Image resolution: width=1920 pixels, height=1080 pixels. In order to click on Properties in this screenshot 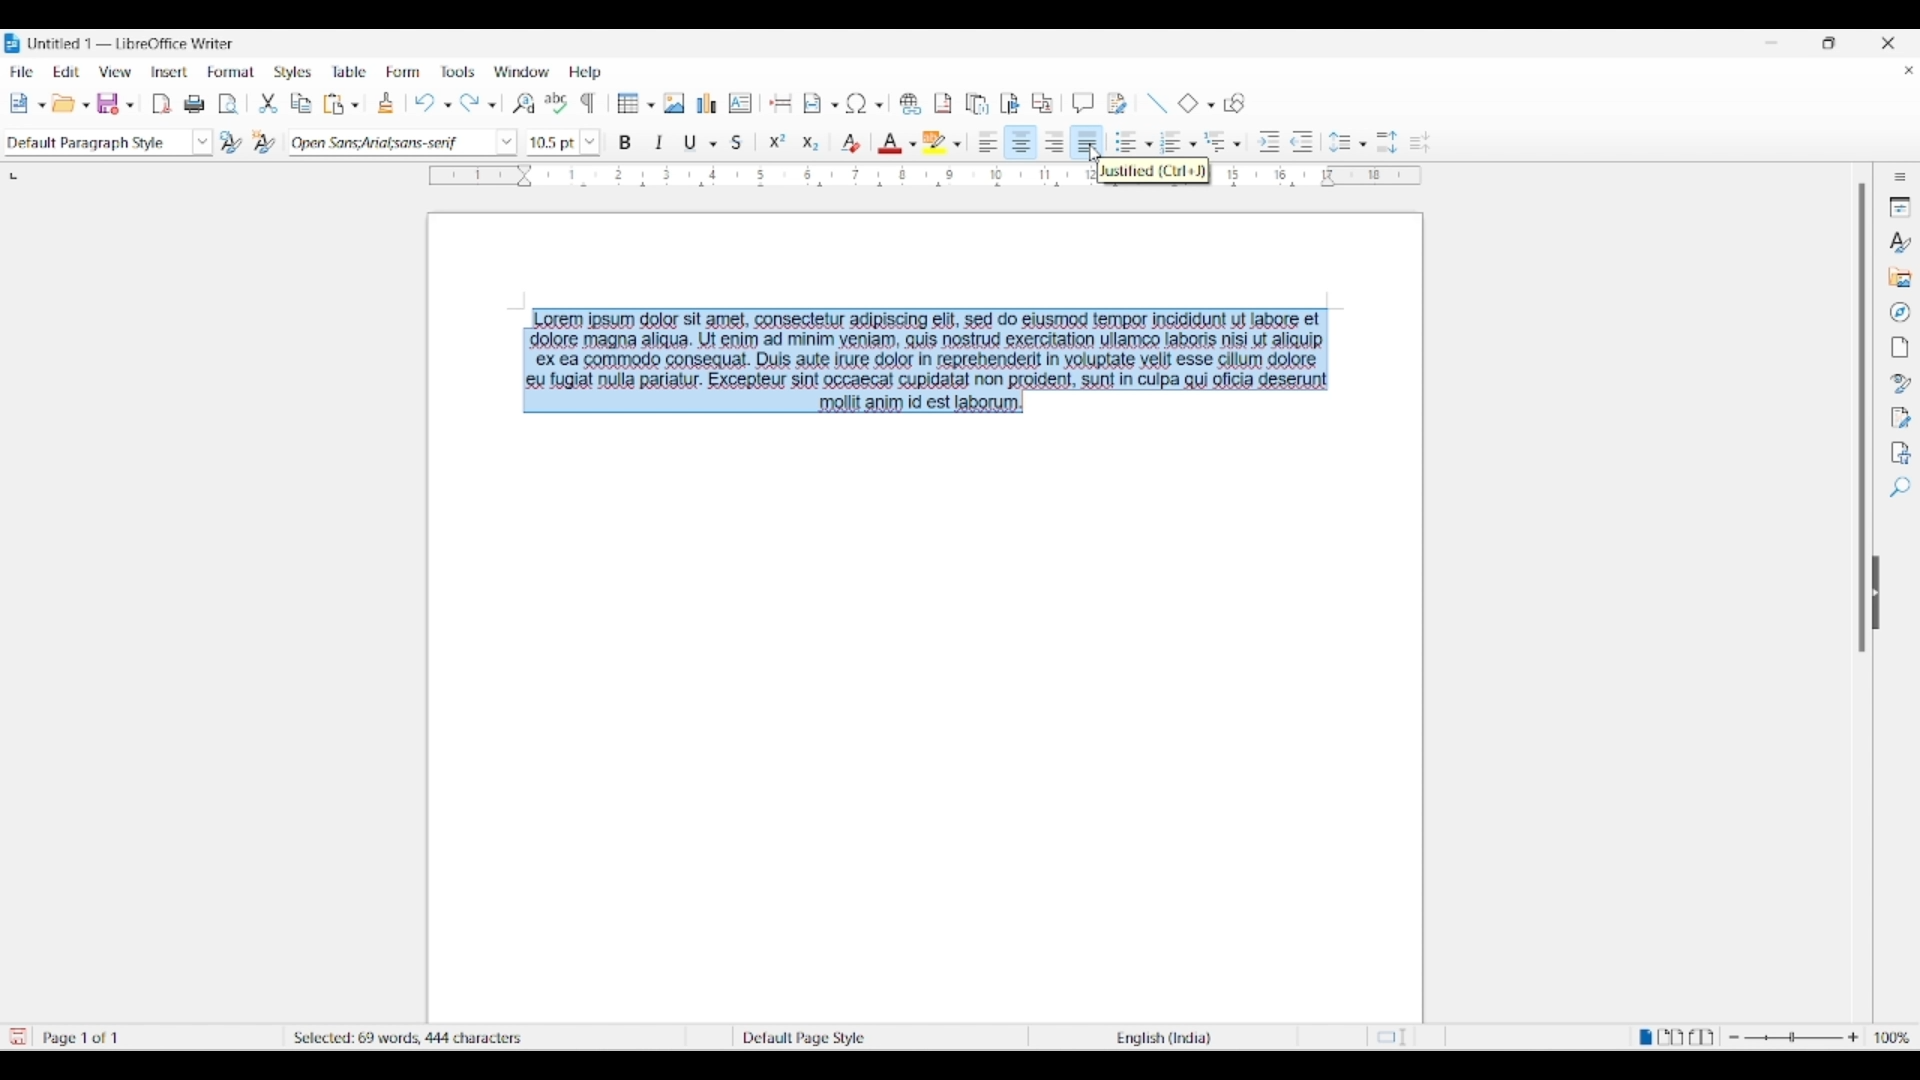, I will do `click(1900, 207)`.